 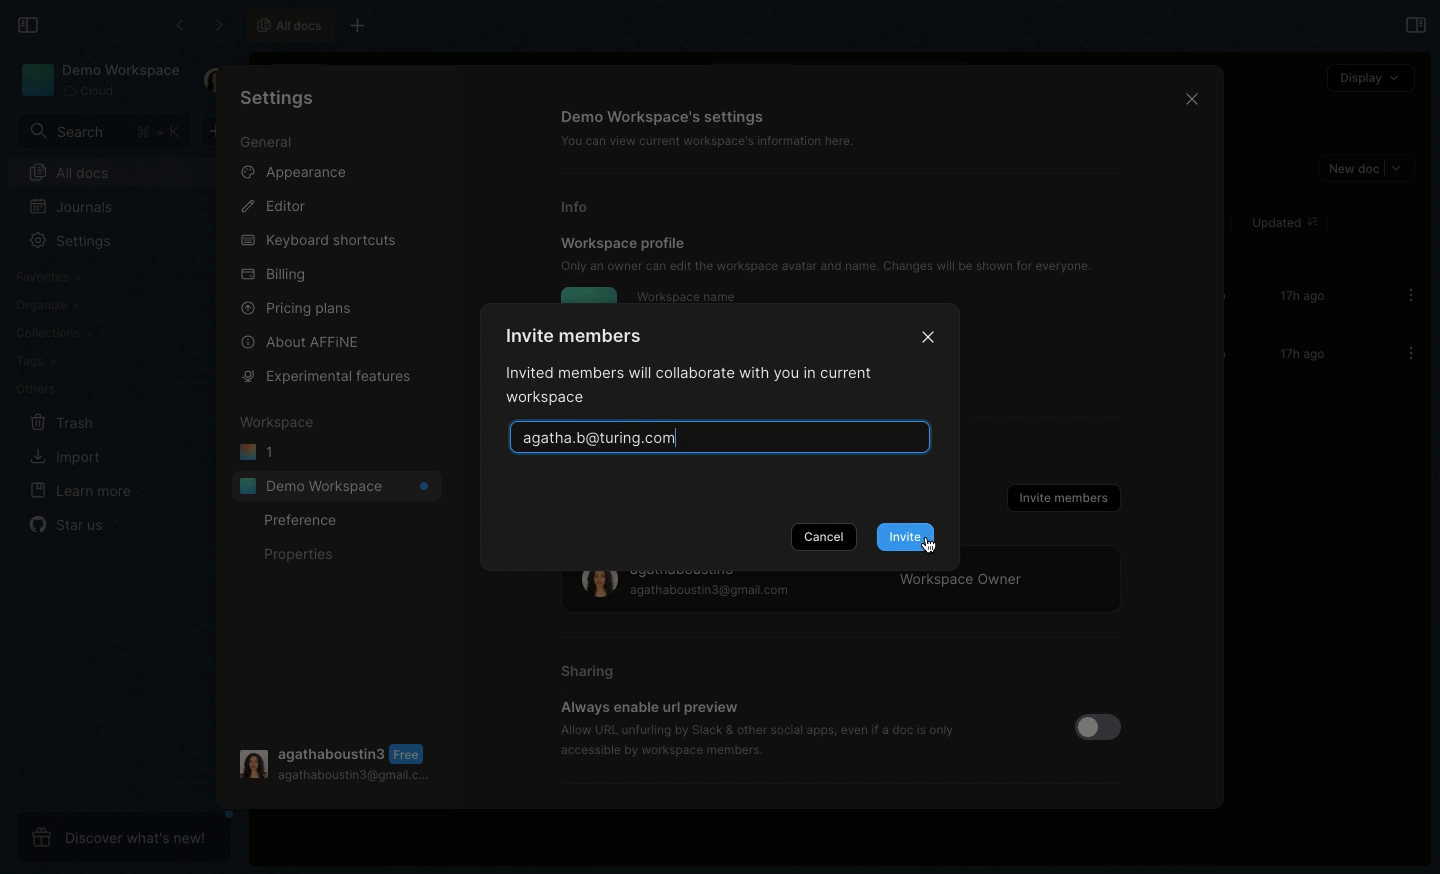 What do you see at coordinates (624, 242) in the screenshot?
I see `Workspace profile` at bounding box center [624, 242].